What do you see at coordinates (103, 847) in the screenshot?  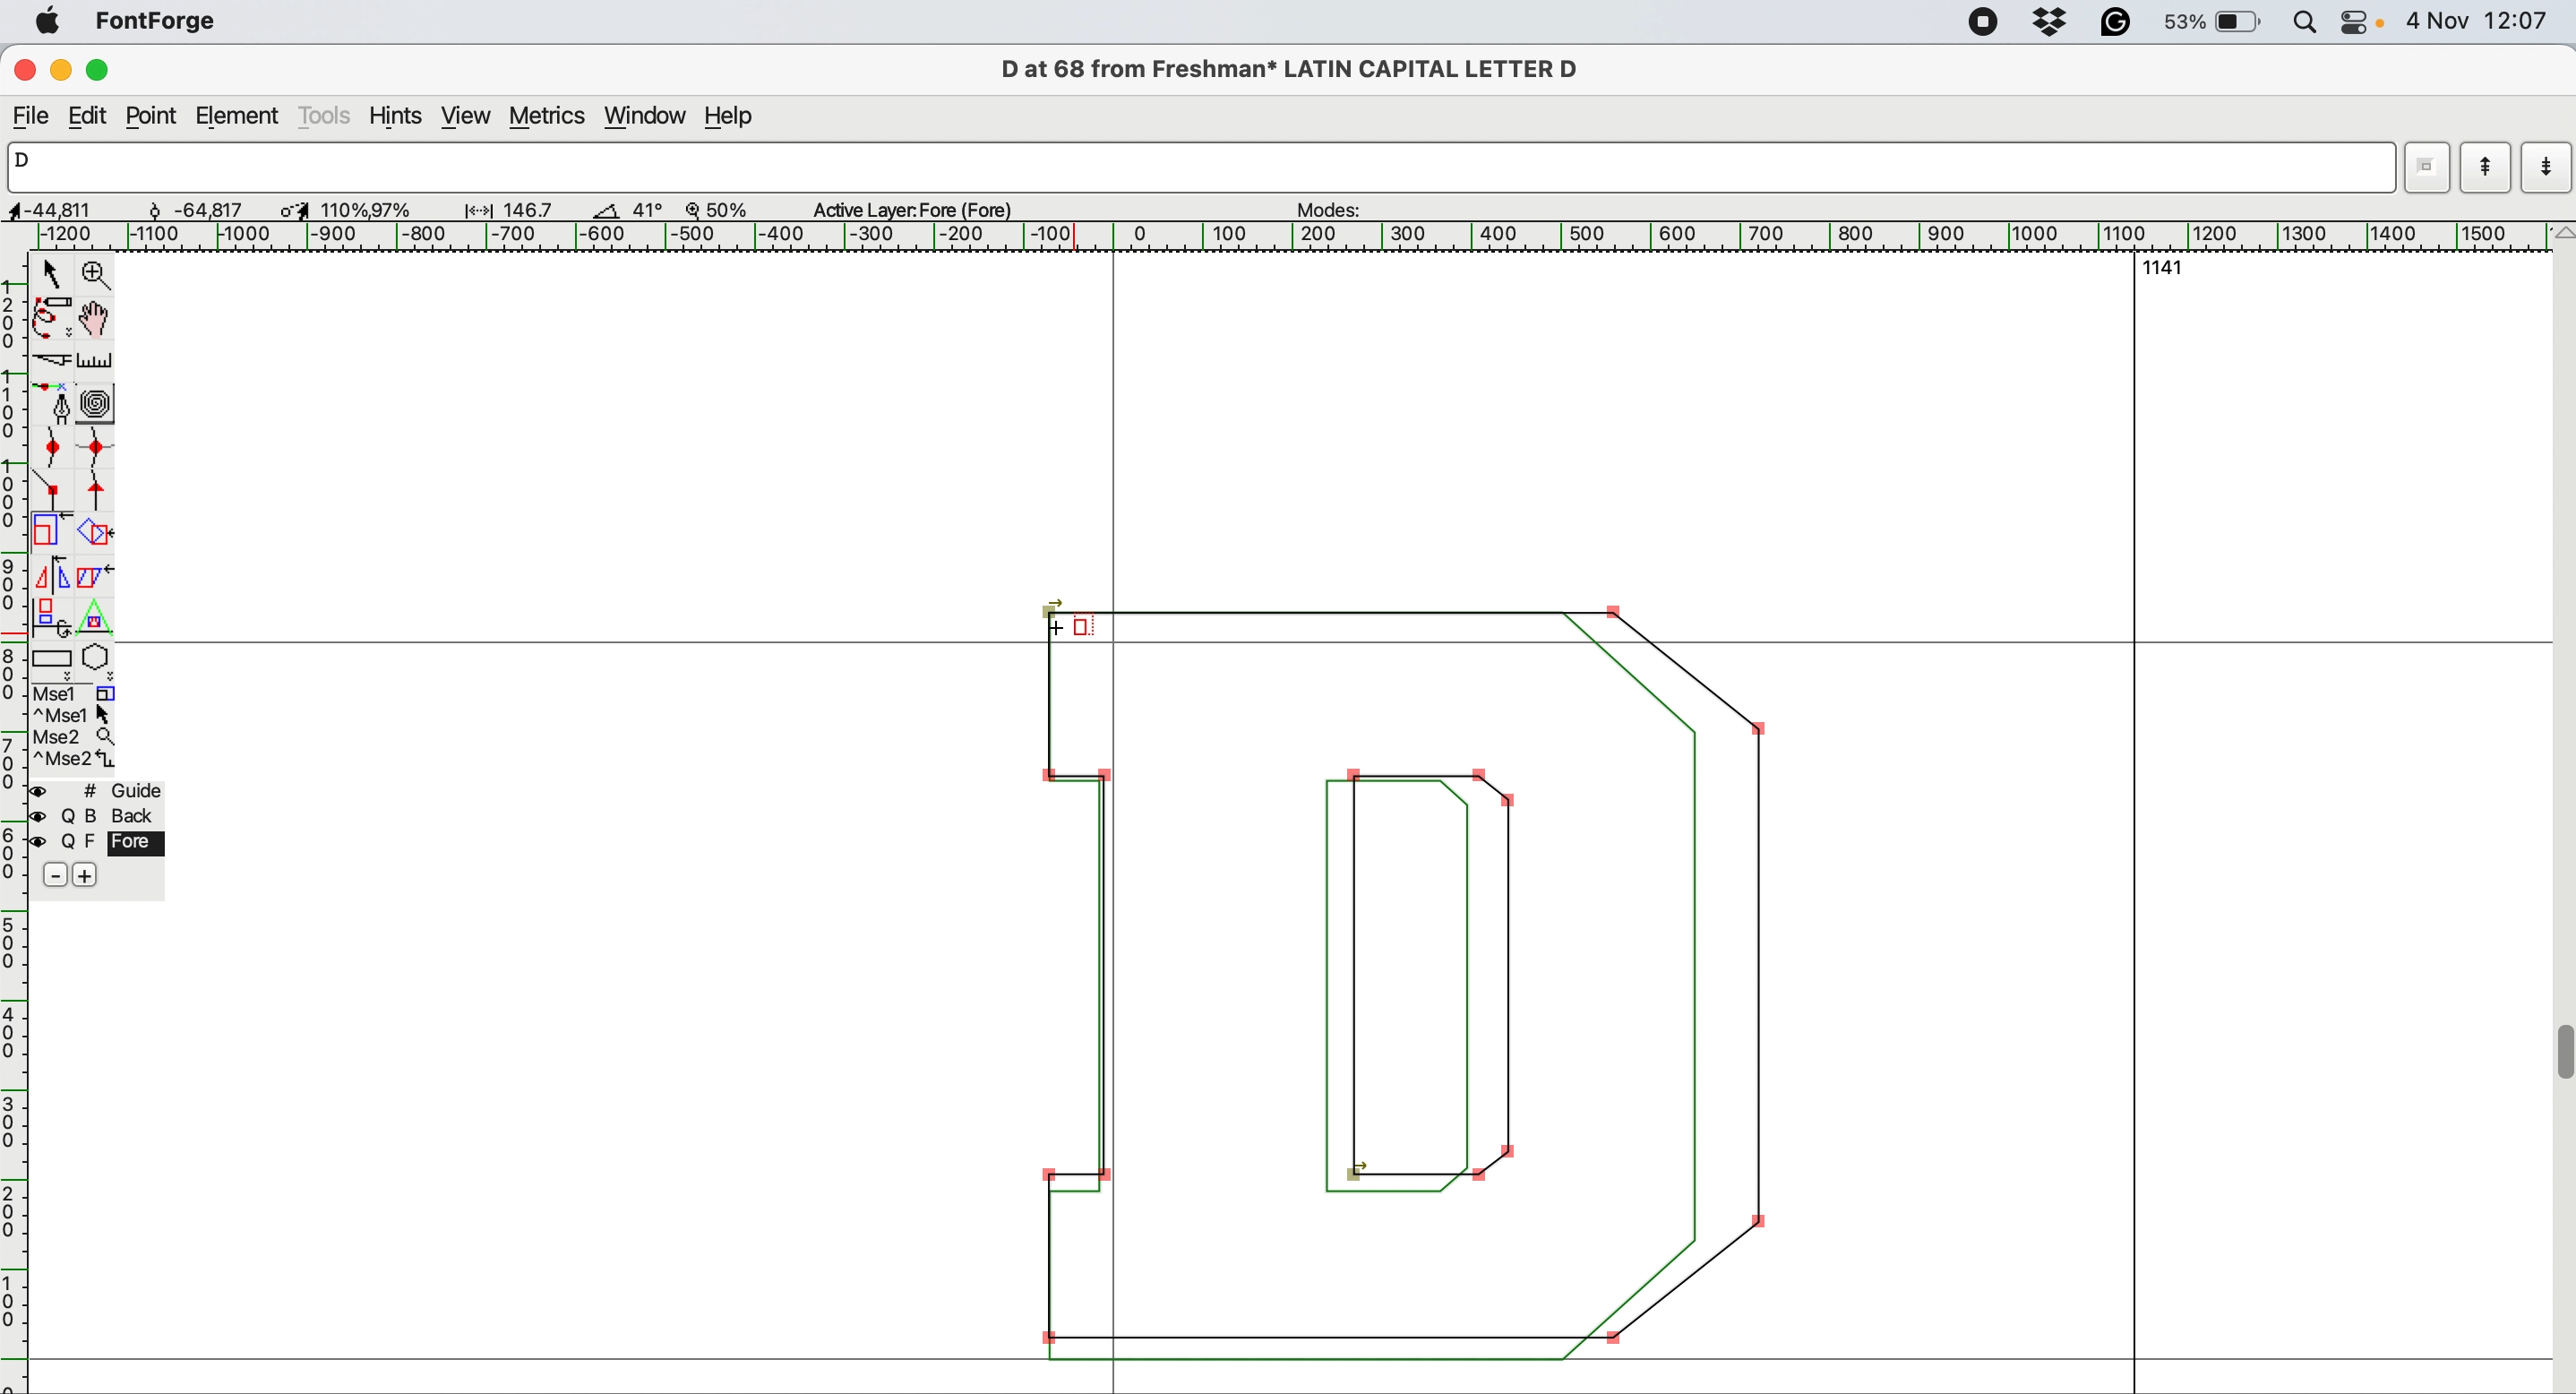 I see `Q F fore` at bounding box center [103, 847].